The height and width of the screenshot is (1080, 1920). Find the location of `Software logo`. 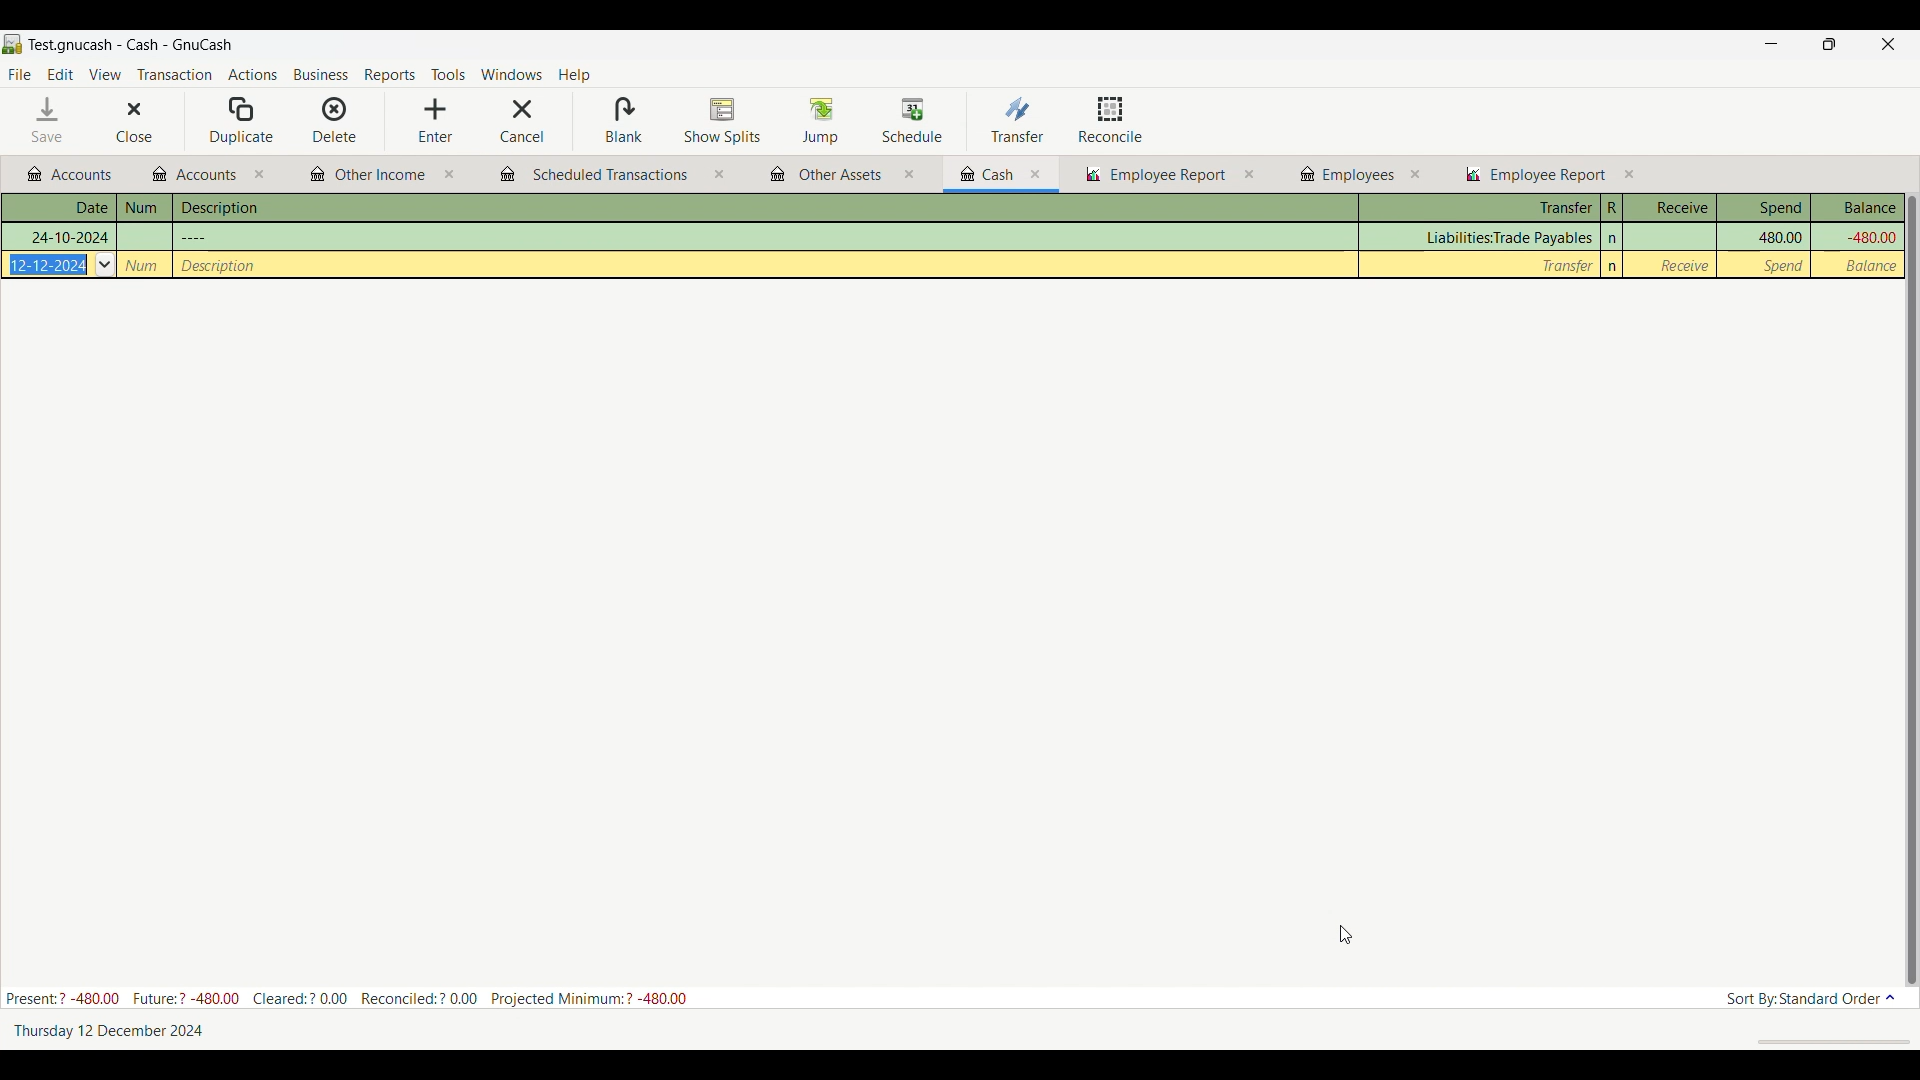

Software logo is located at coordinates (12, 44).